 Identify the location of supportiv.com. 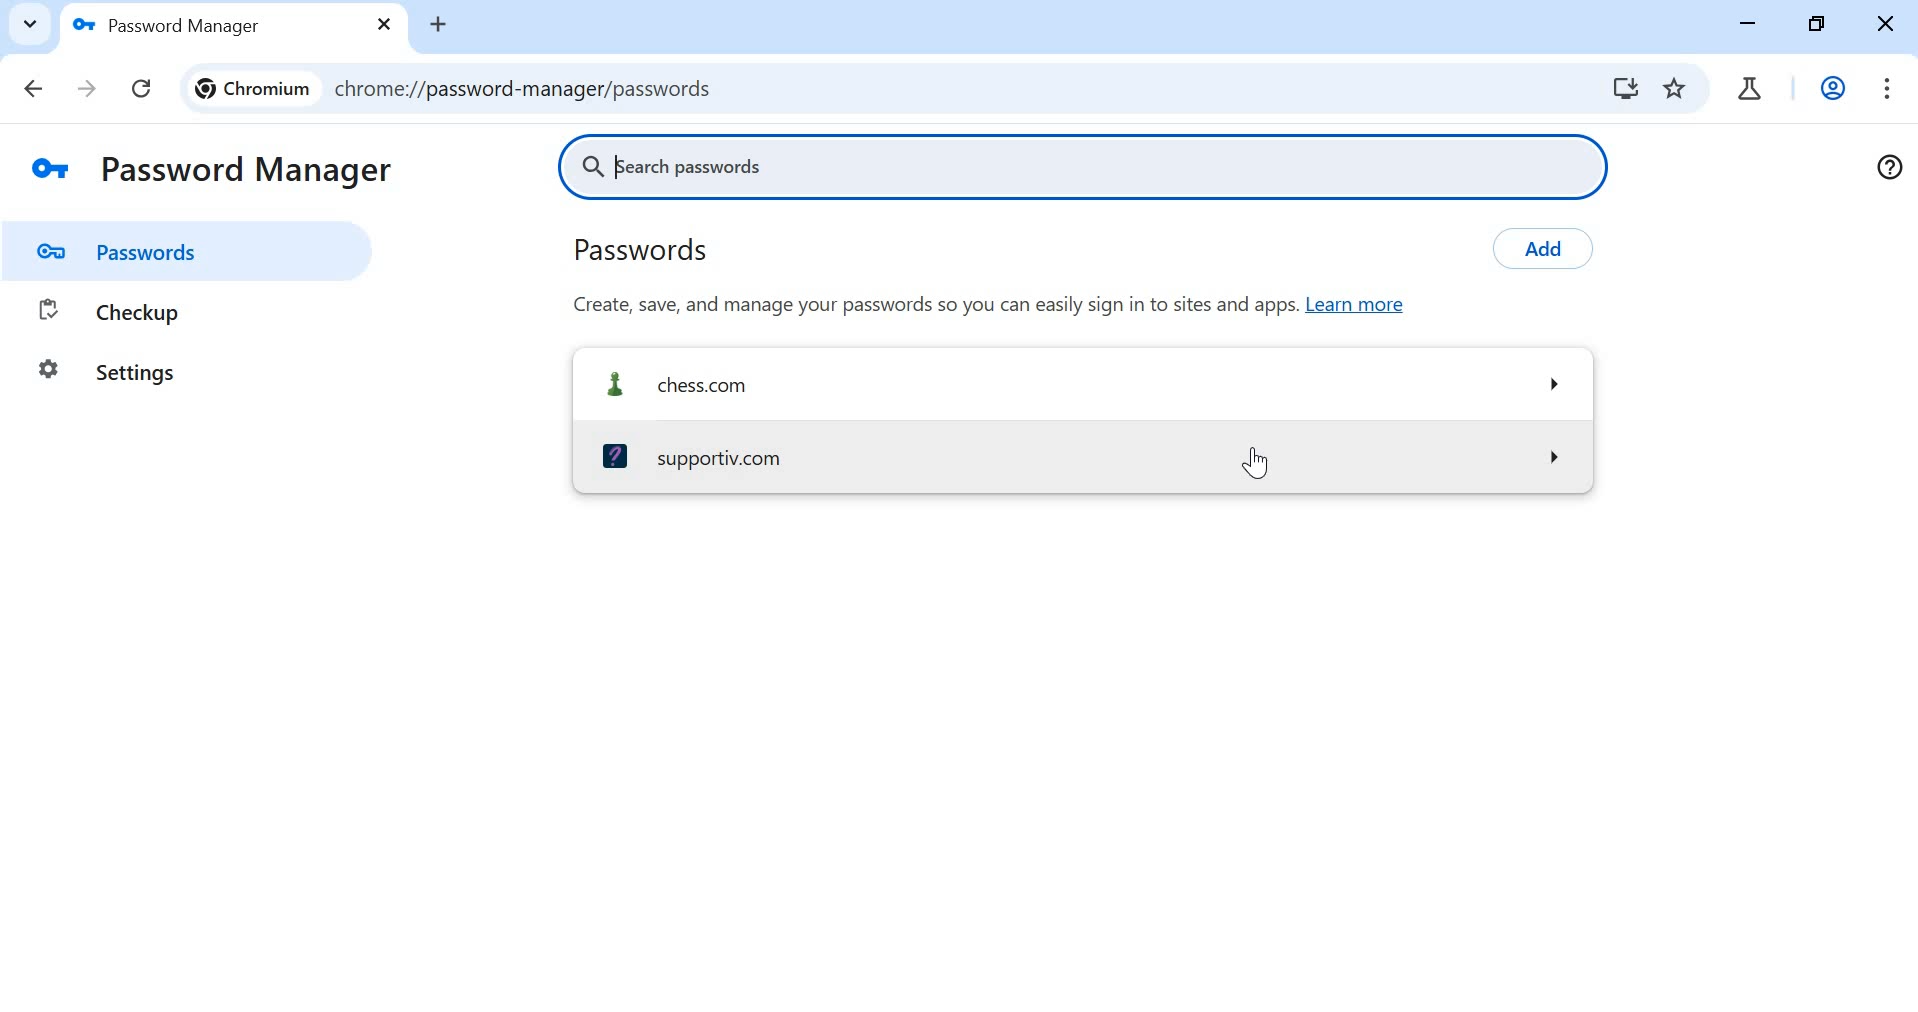
(1078, 453).